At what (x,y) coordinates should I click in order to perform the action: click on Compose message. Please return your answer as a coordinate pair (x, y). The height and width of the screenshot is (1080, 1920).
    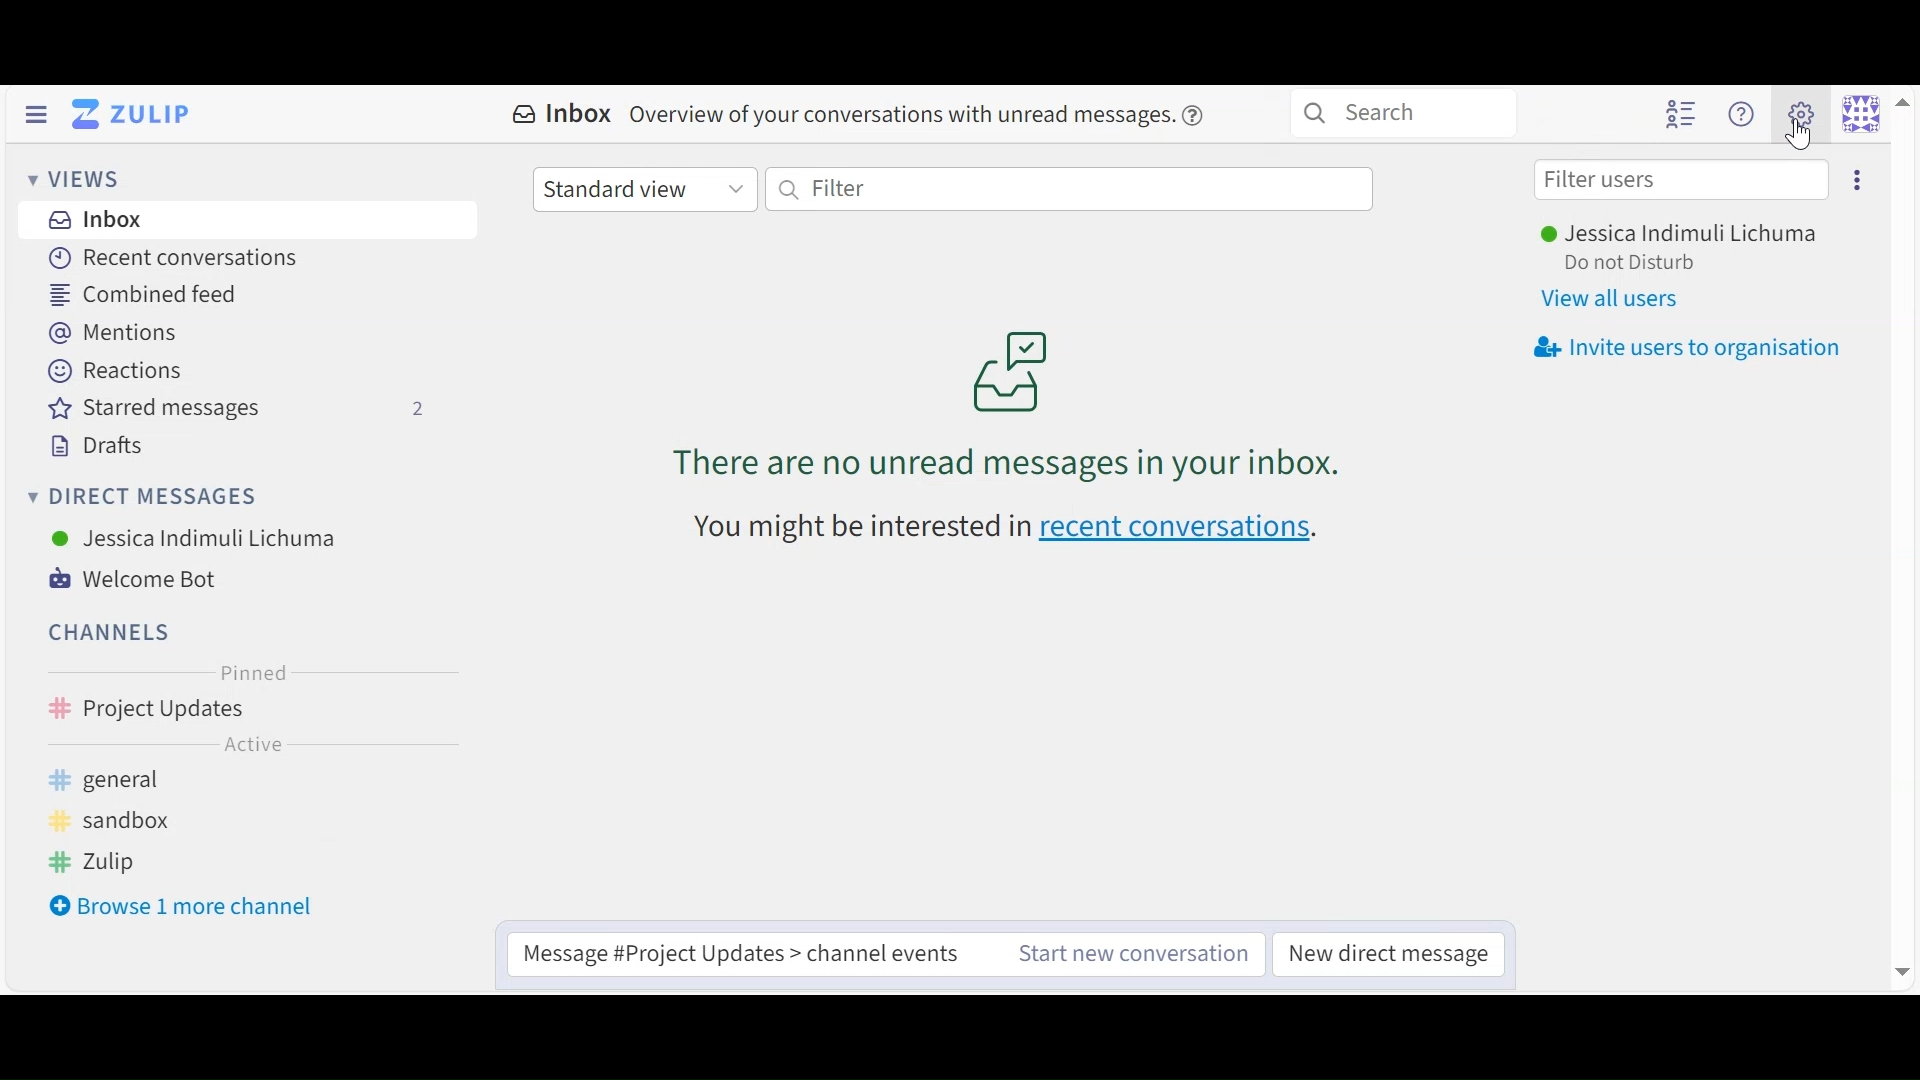
    Looking at the image, I should click on (746, 955).